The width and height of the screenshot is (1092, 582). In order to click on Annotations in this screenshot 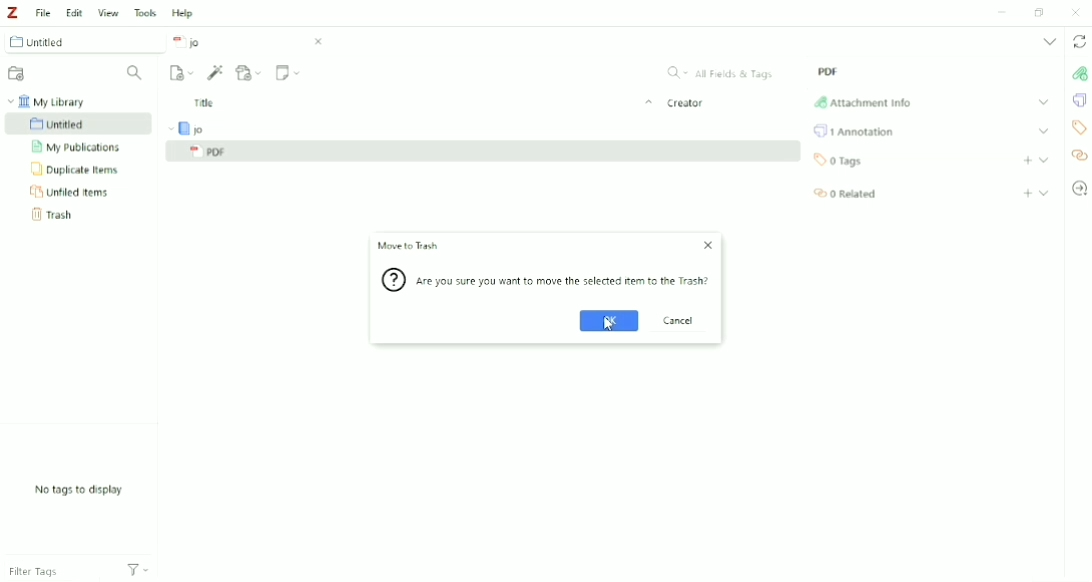, I will do `click(1076, 101)`.